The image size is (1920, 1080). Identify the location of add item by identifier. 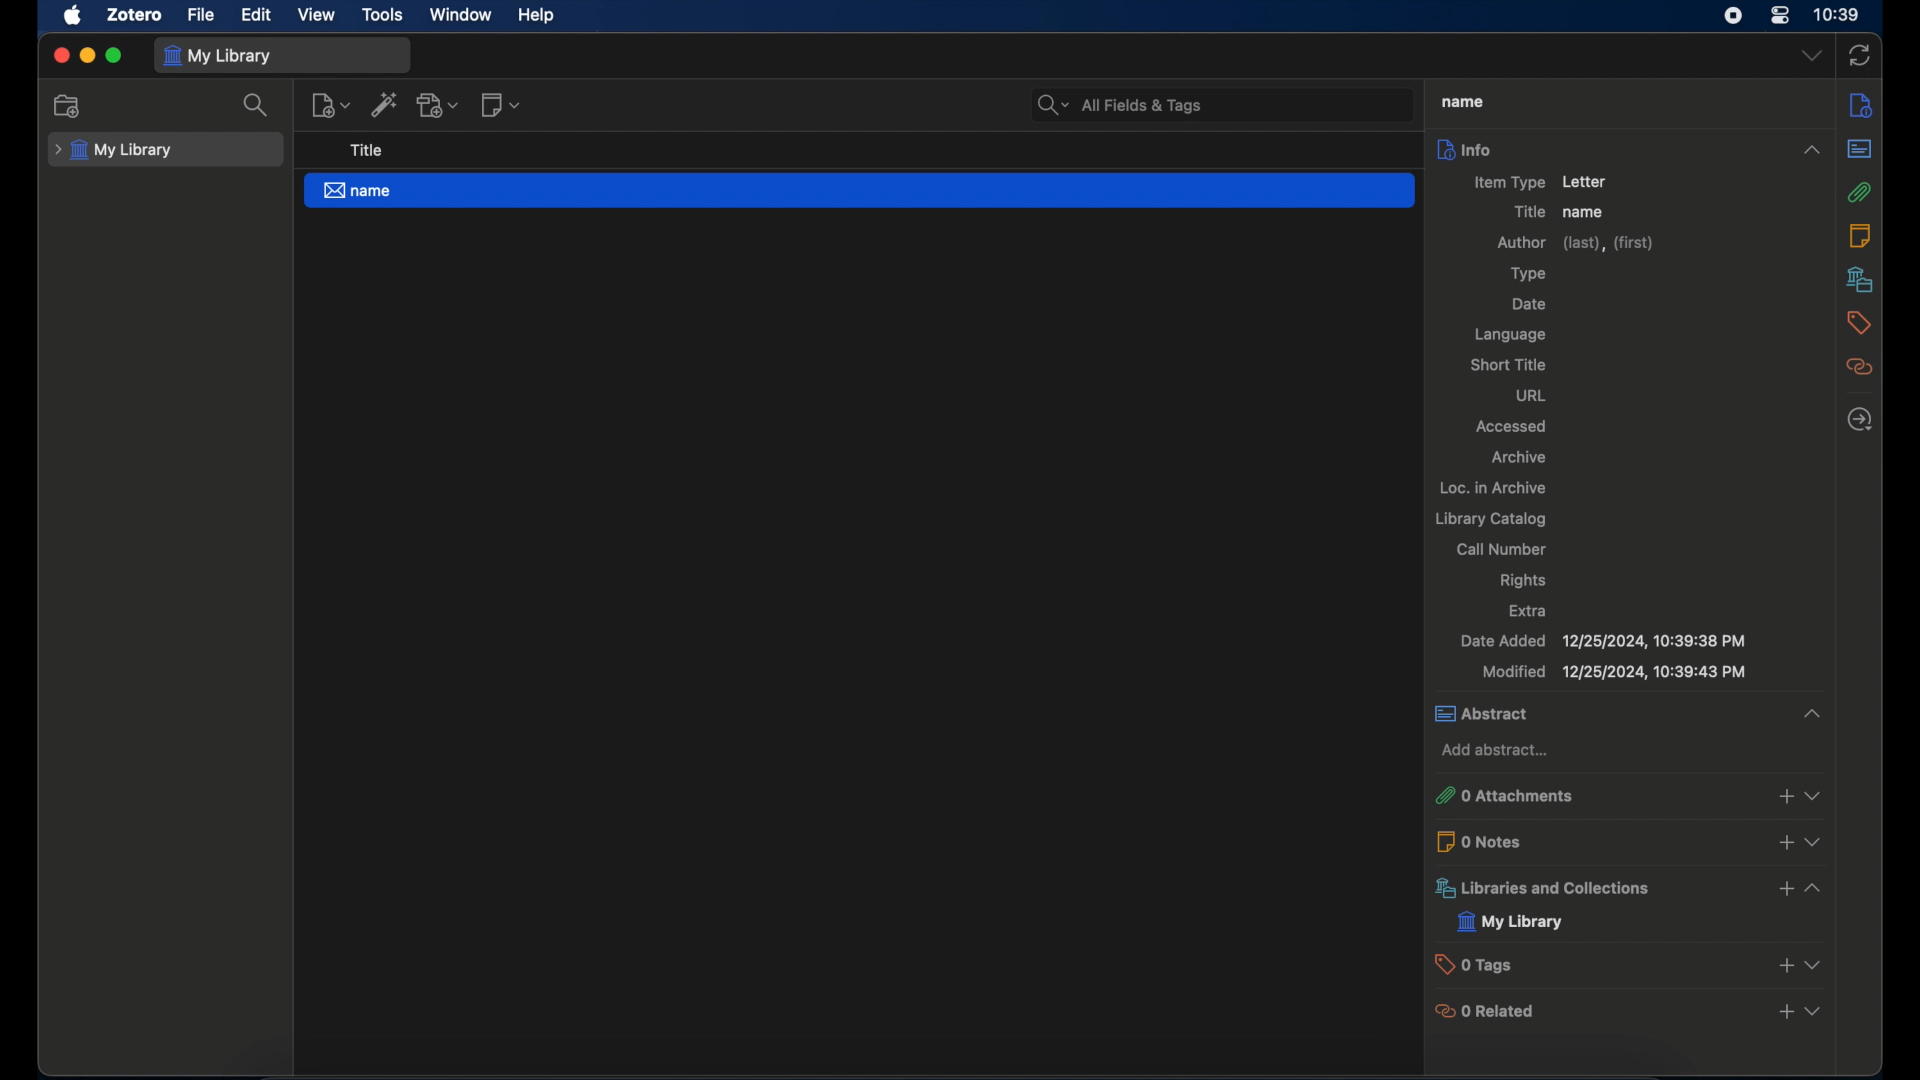
(384, 106).